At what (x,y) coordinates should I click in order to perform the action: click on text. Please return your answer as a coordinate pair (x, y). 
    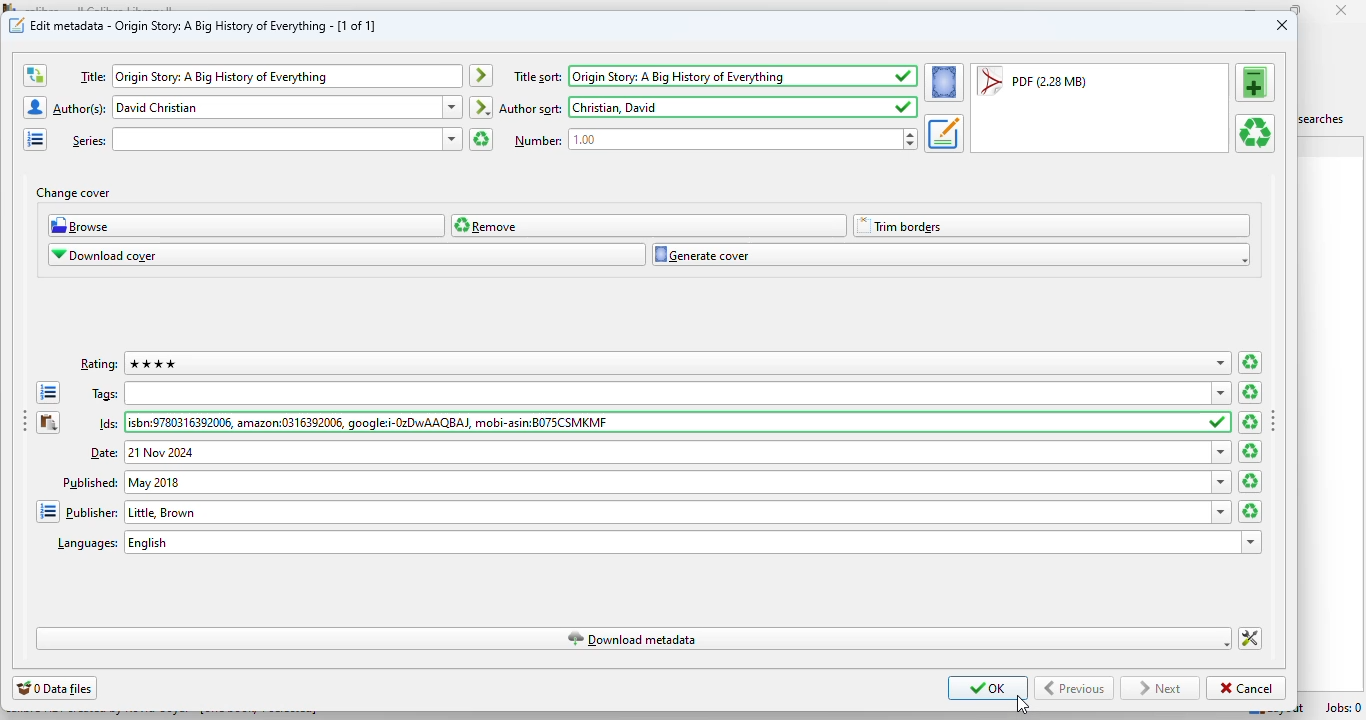
    Looking at the image, I should click on (532, 109).